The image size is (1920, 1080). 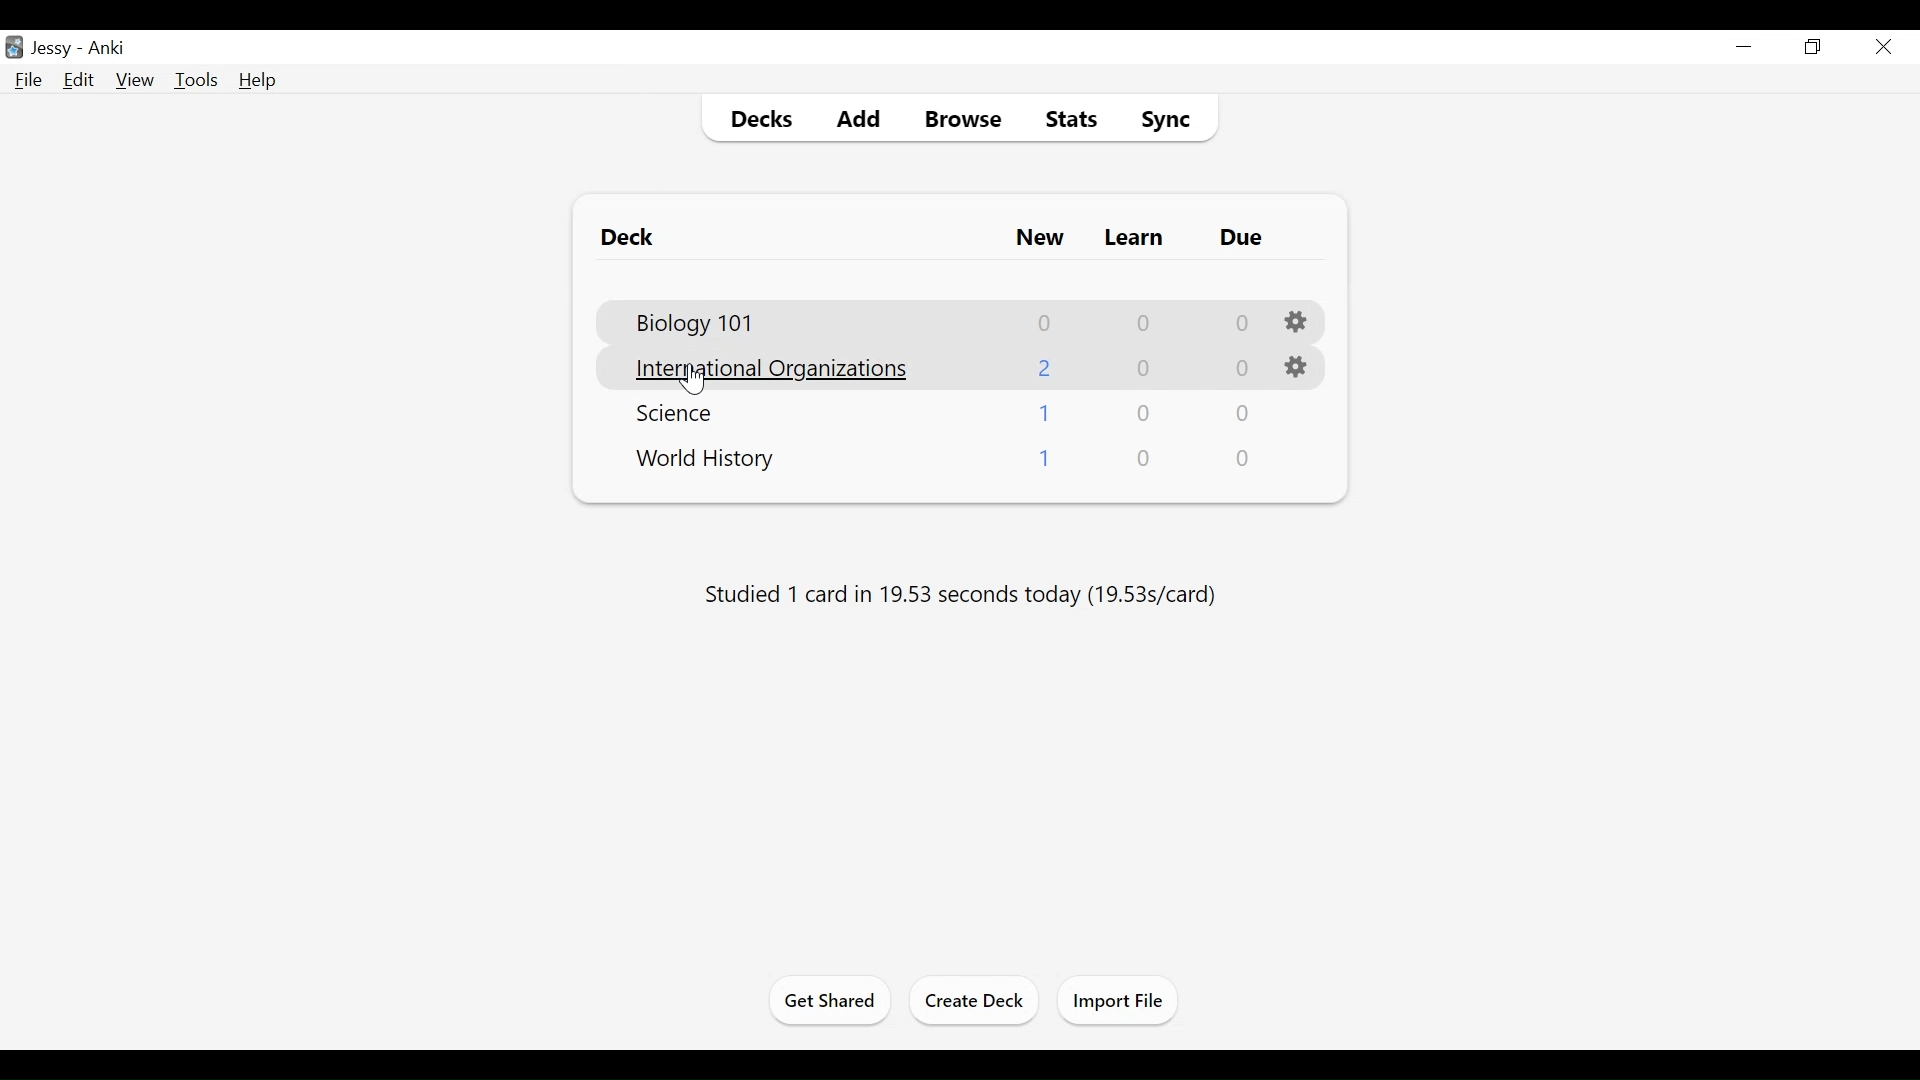 What do you see at coordinates (112, 49) in the screenshot?
I see `Anki` at bounding box center [112, 49].